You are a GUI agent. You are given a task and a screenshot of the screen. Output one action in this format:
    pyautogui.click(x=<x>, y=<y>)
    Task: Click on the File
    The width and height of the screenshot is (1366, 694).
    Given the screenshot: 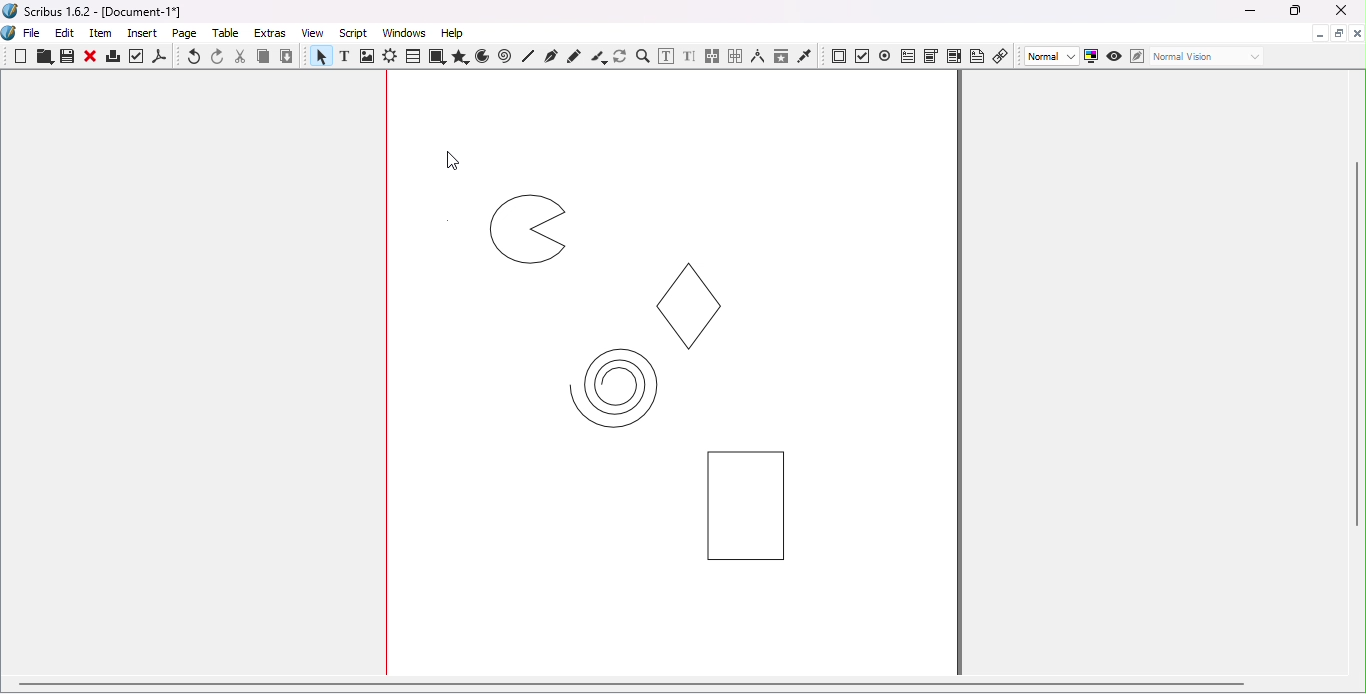 What is the action you would take?
    pyautogui.click(x=32, y=34)
    